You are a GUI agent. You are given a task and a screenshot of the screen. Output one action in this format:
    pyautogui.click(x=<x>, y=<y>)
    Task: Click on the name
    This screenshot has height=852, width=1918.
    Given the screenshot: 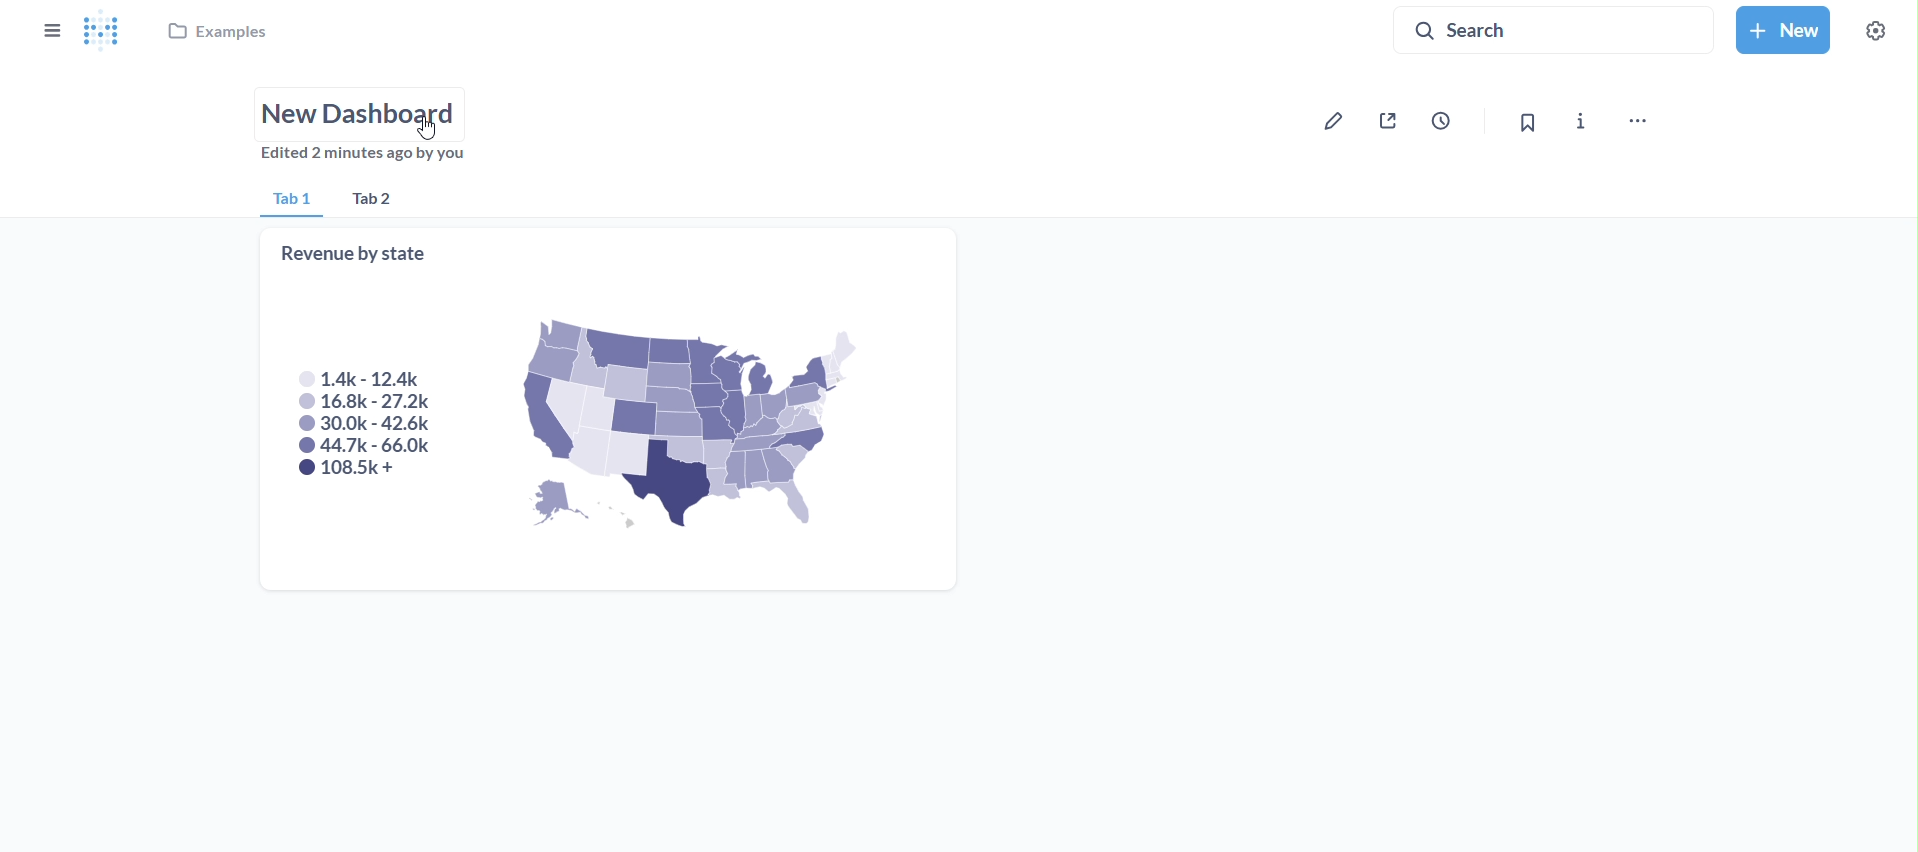 What is the action you would take?
    pyautogui.click(x=363, y=108)
    